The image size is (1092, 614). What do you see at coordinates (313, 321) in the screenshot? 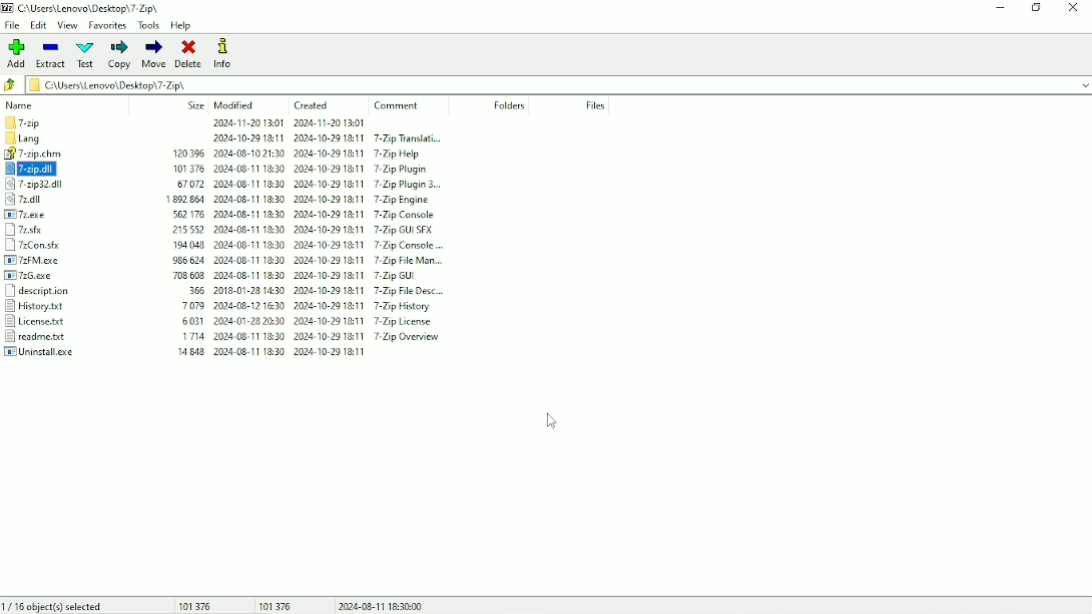
I see `$031 2004-07-2820:30 2004-90-291211  7-Zip Licerse` at bounding box center [313, 321].